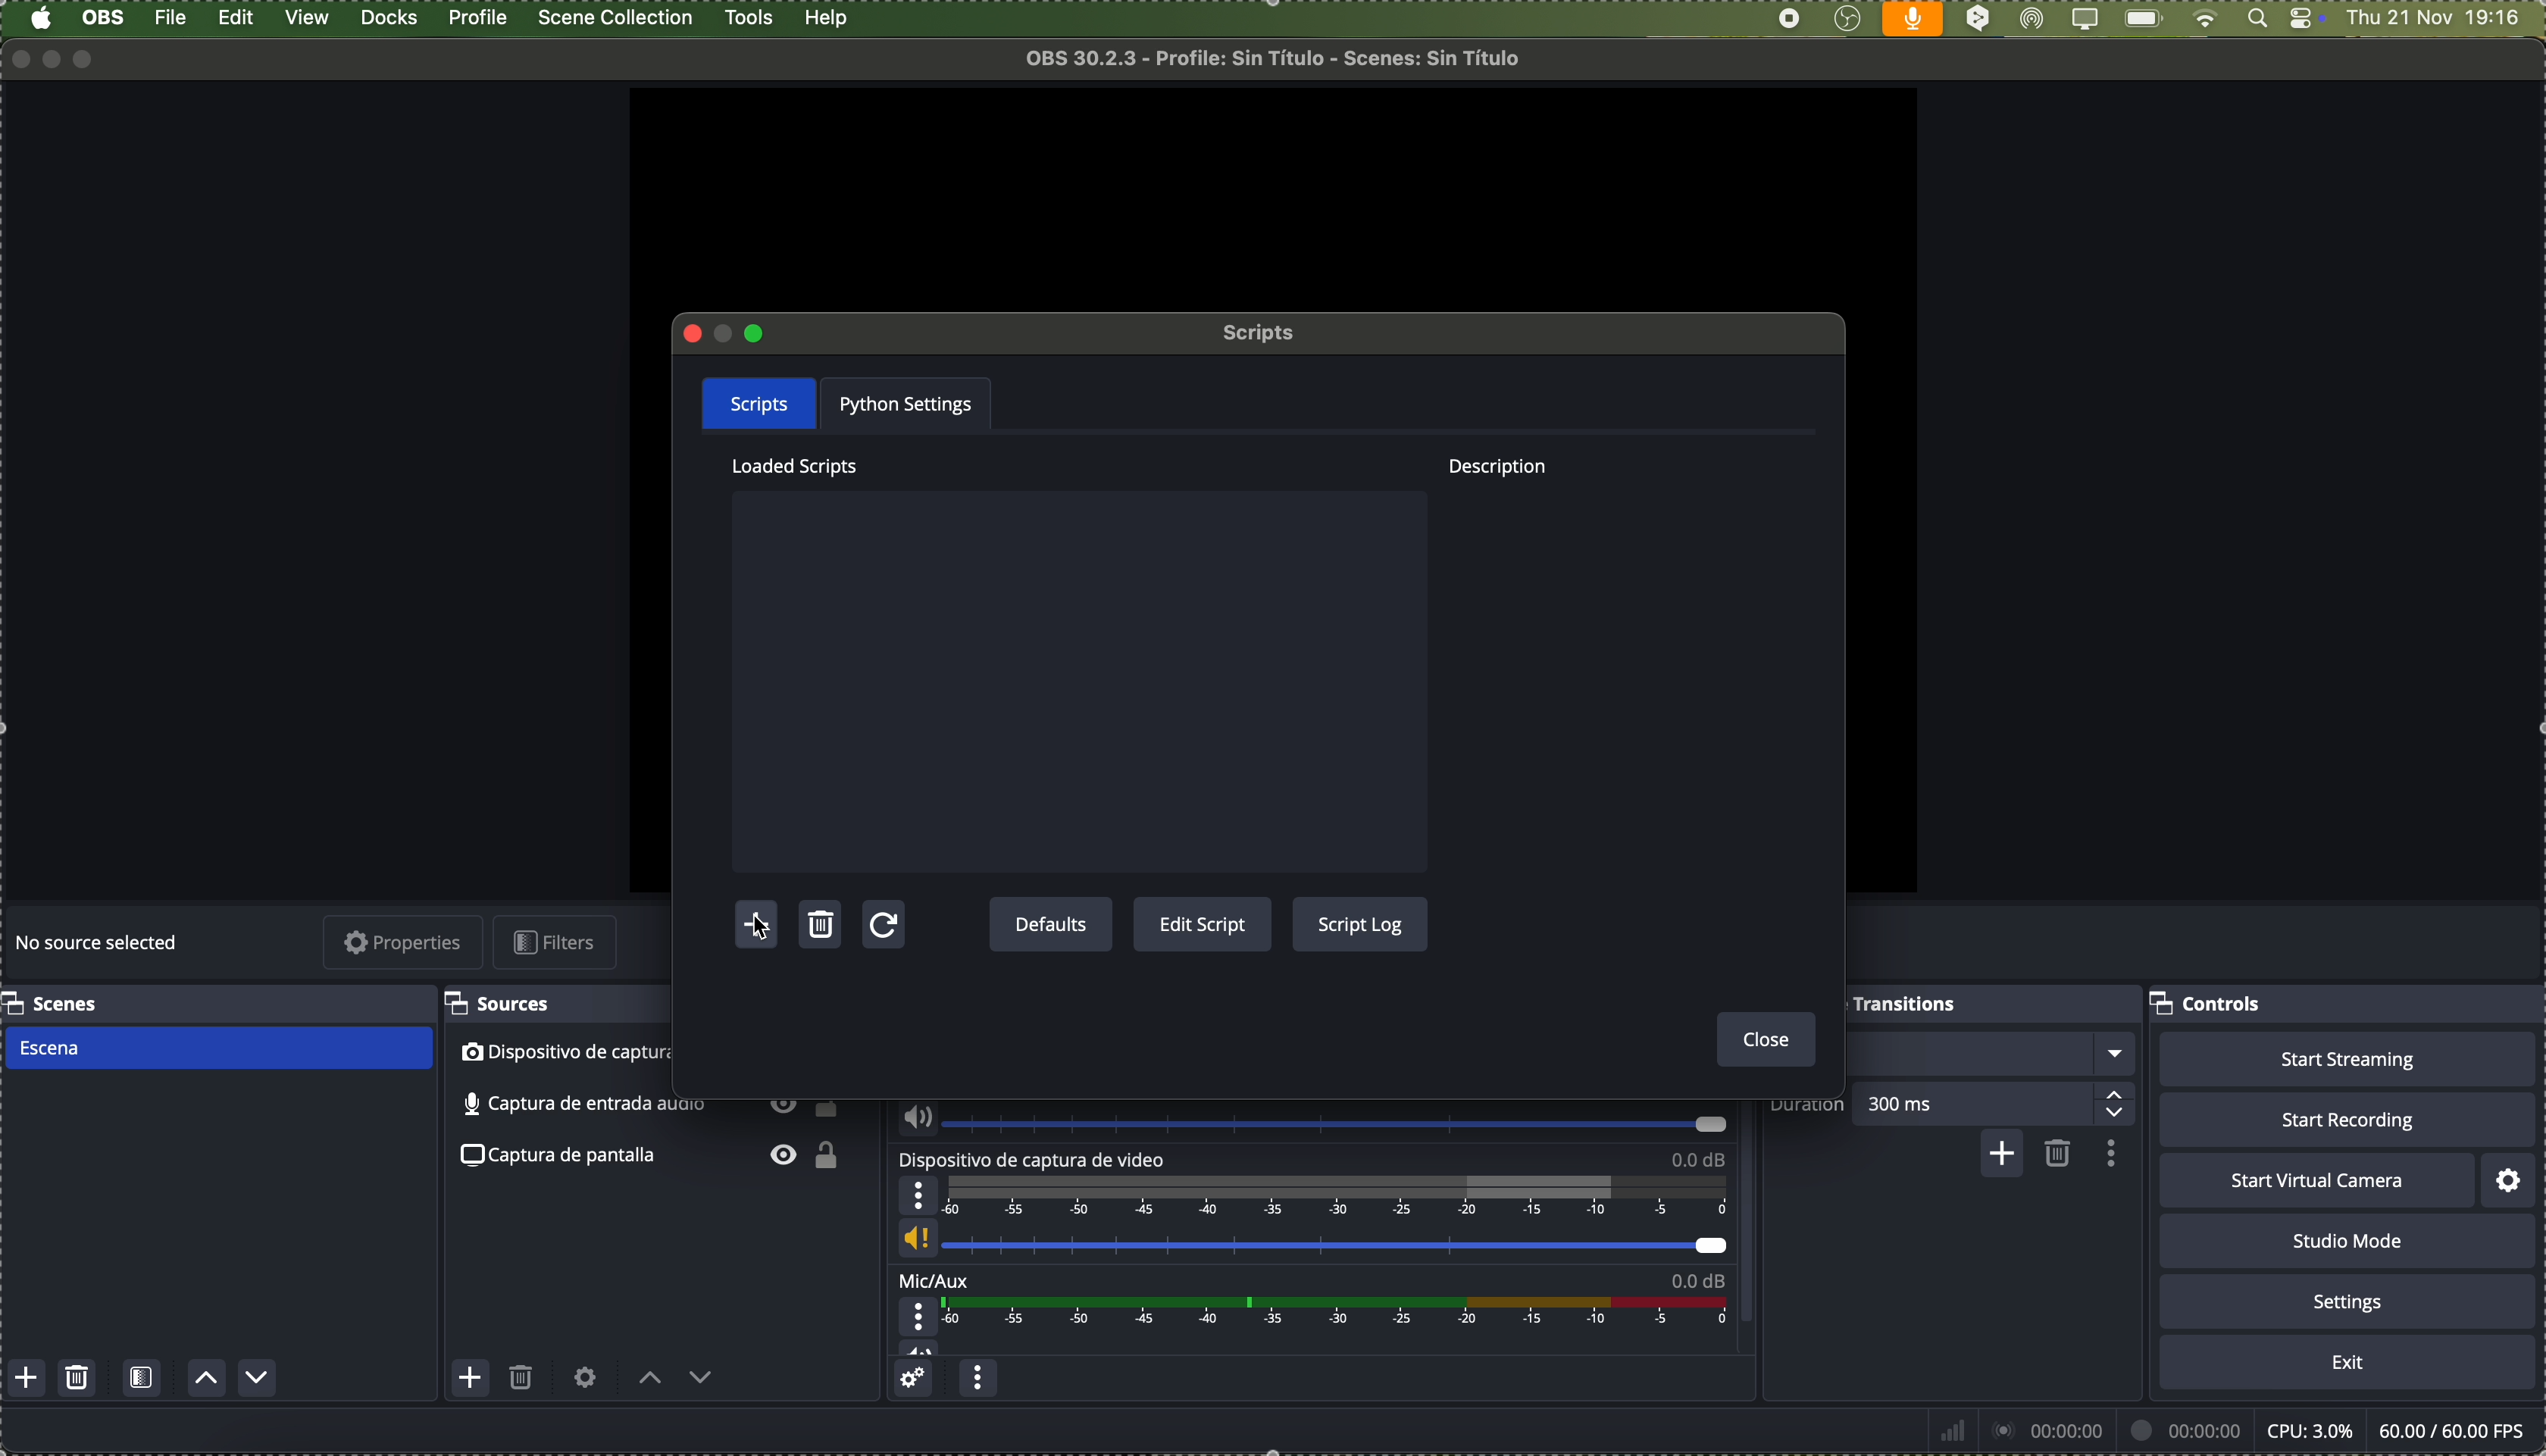 Image resolution: width=2546 pixels, height=1456 pixels. I want to click on video capture device, so click(652, 1054).